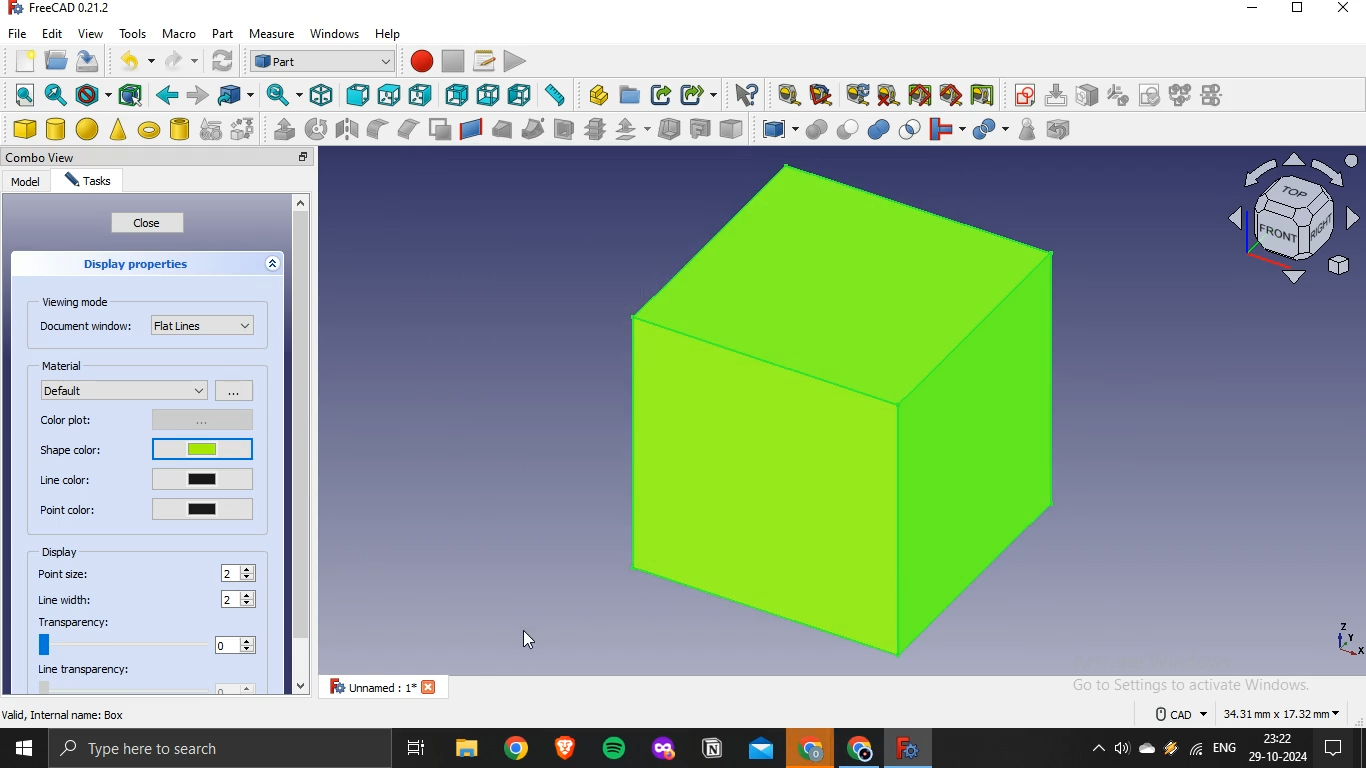 This screenshot has width=1366, height=768. Describe the element at coordinates (388, 96) in the screenshot. I see `top` at that location.